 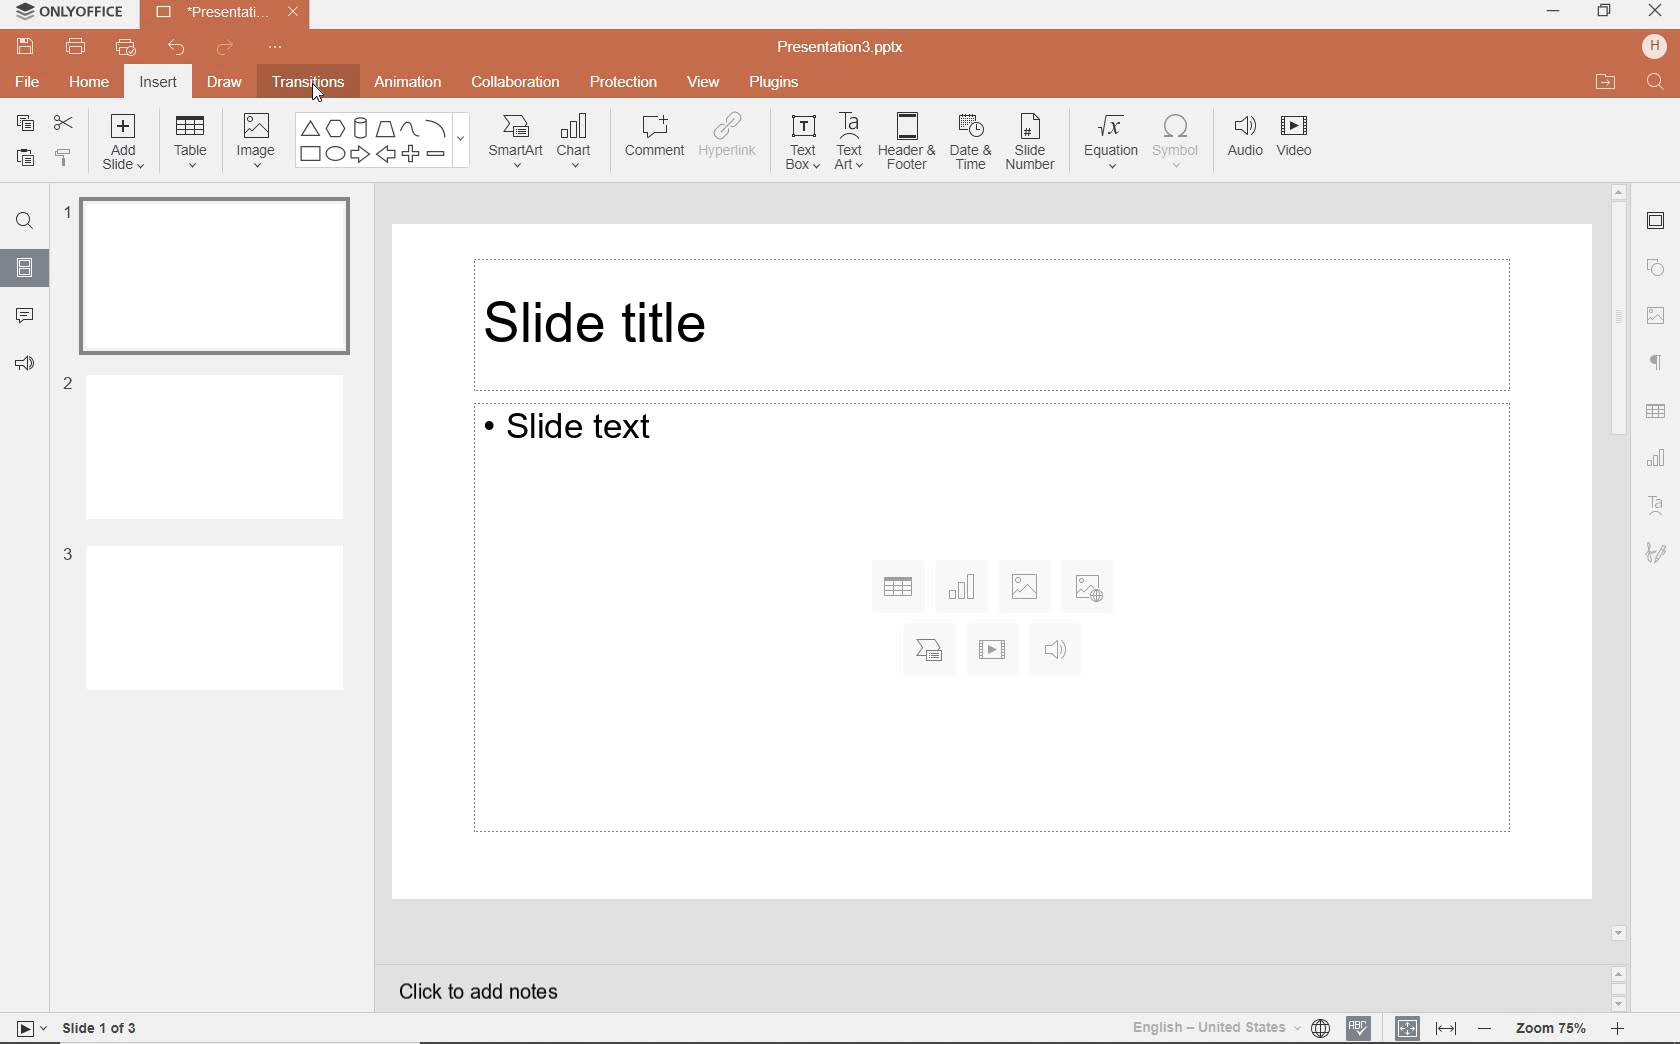 What do you see at coordinates (91, 84) in the screenshot?
I see `home` at bounding box center [91, 84].